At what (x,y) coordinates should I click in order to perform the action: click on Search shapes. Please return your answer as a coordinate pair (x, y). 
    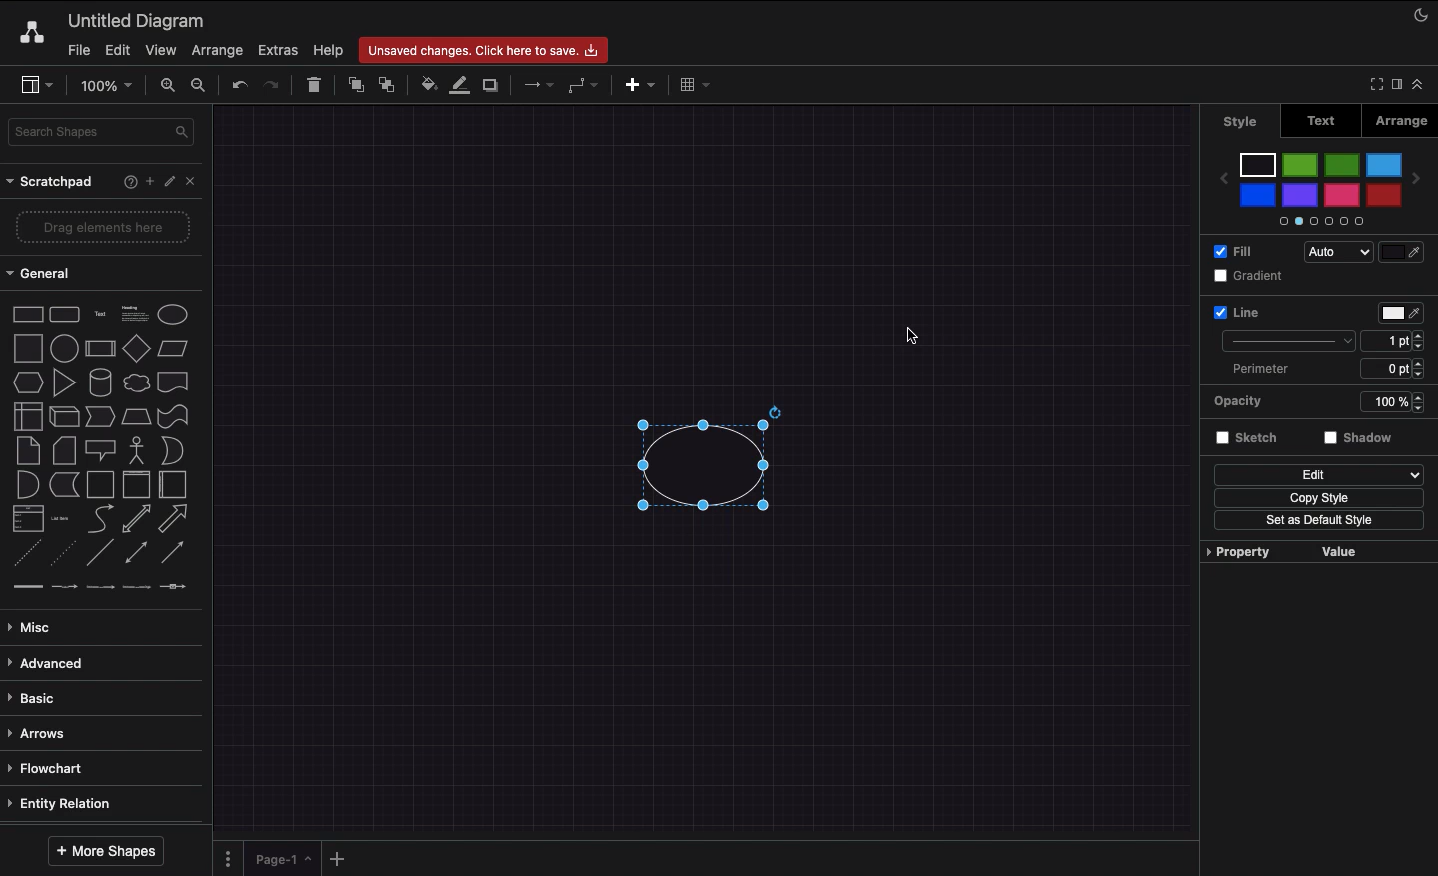
    Looking at the image, I should click on (103, 135).